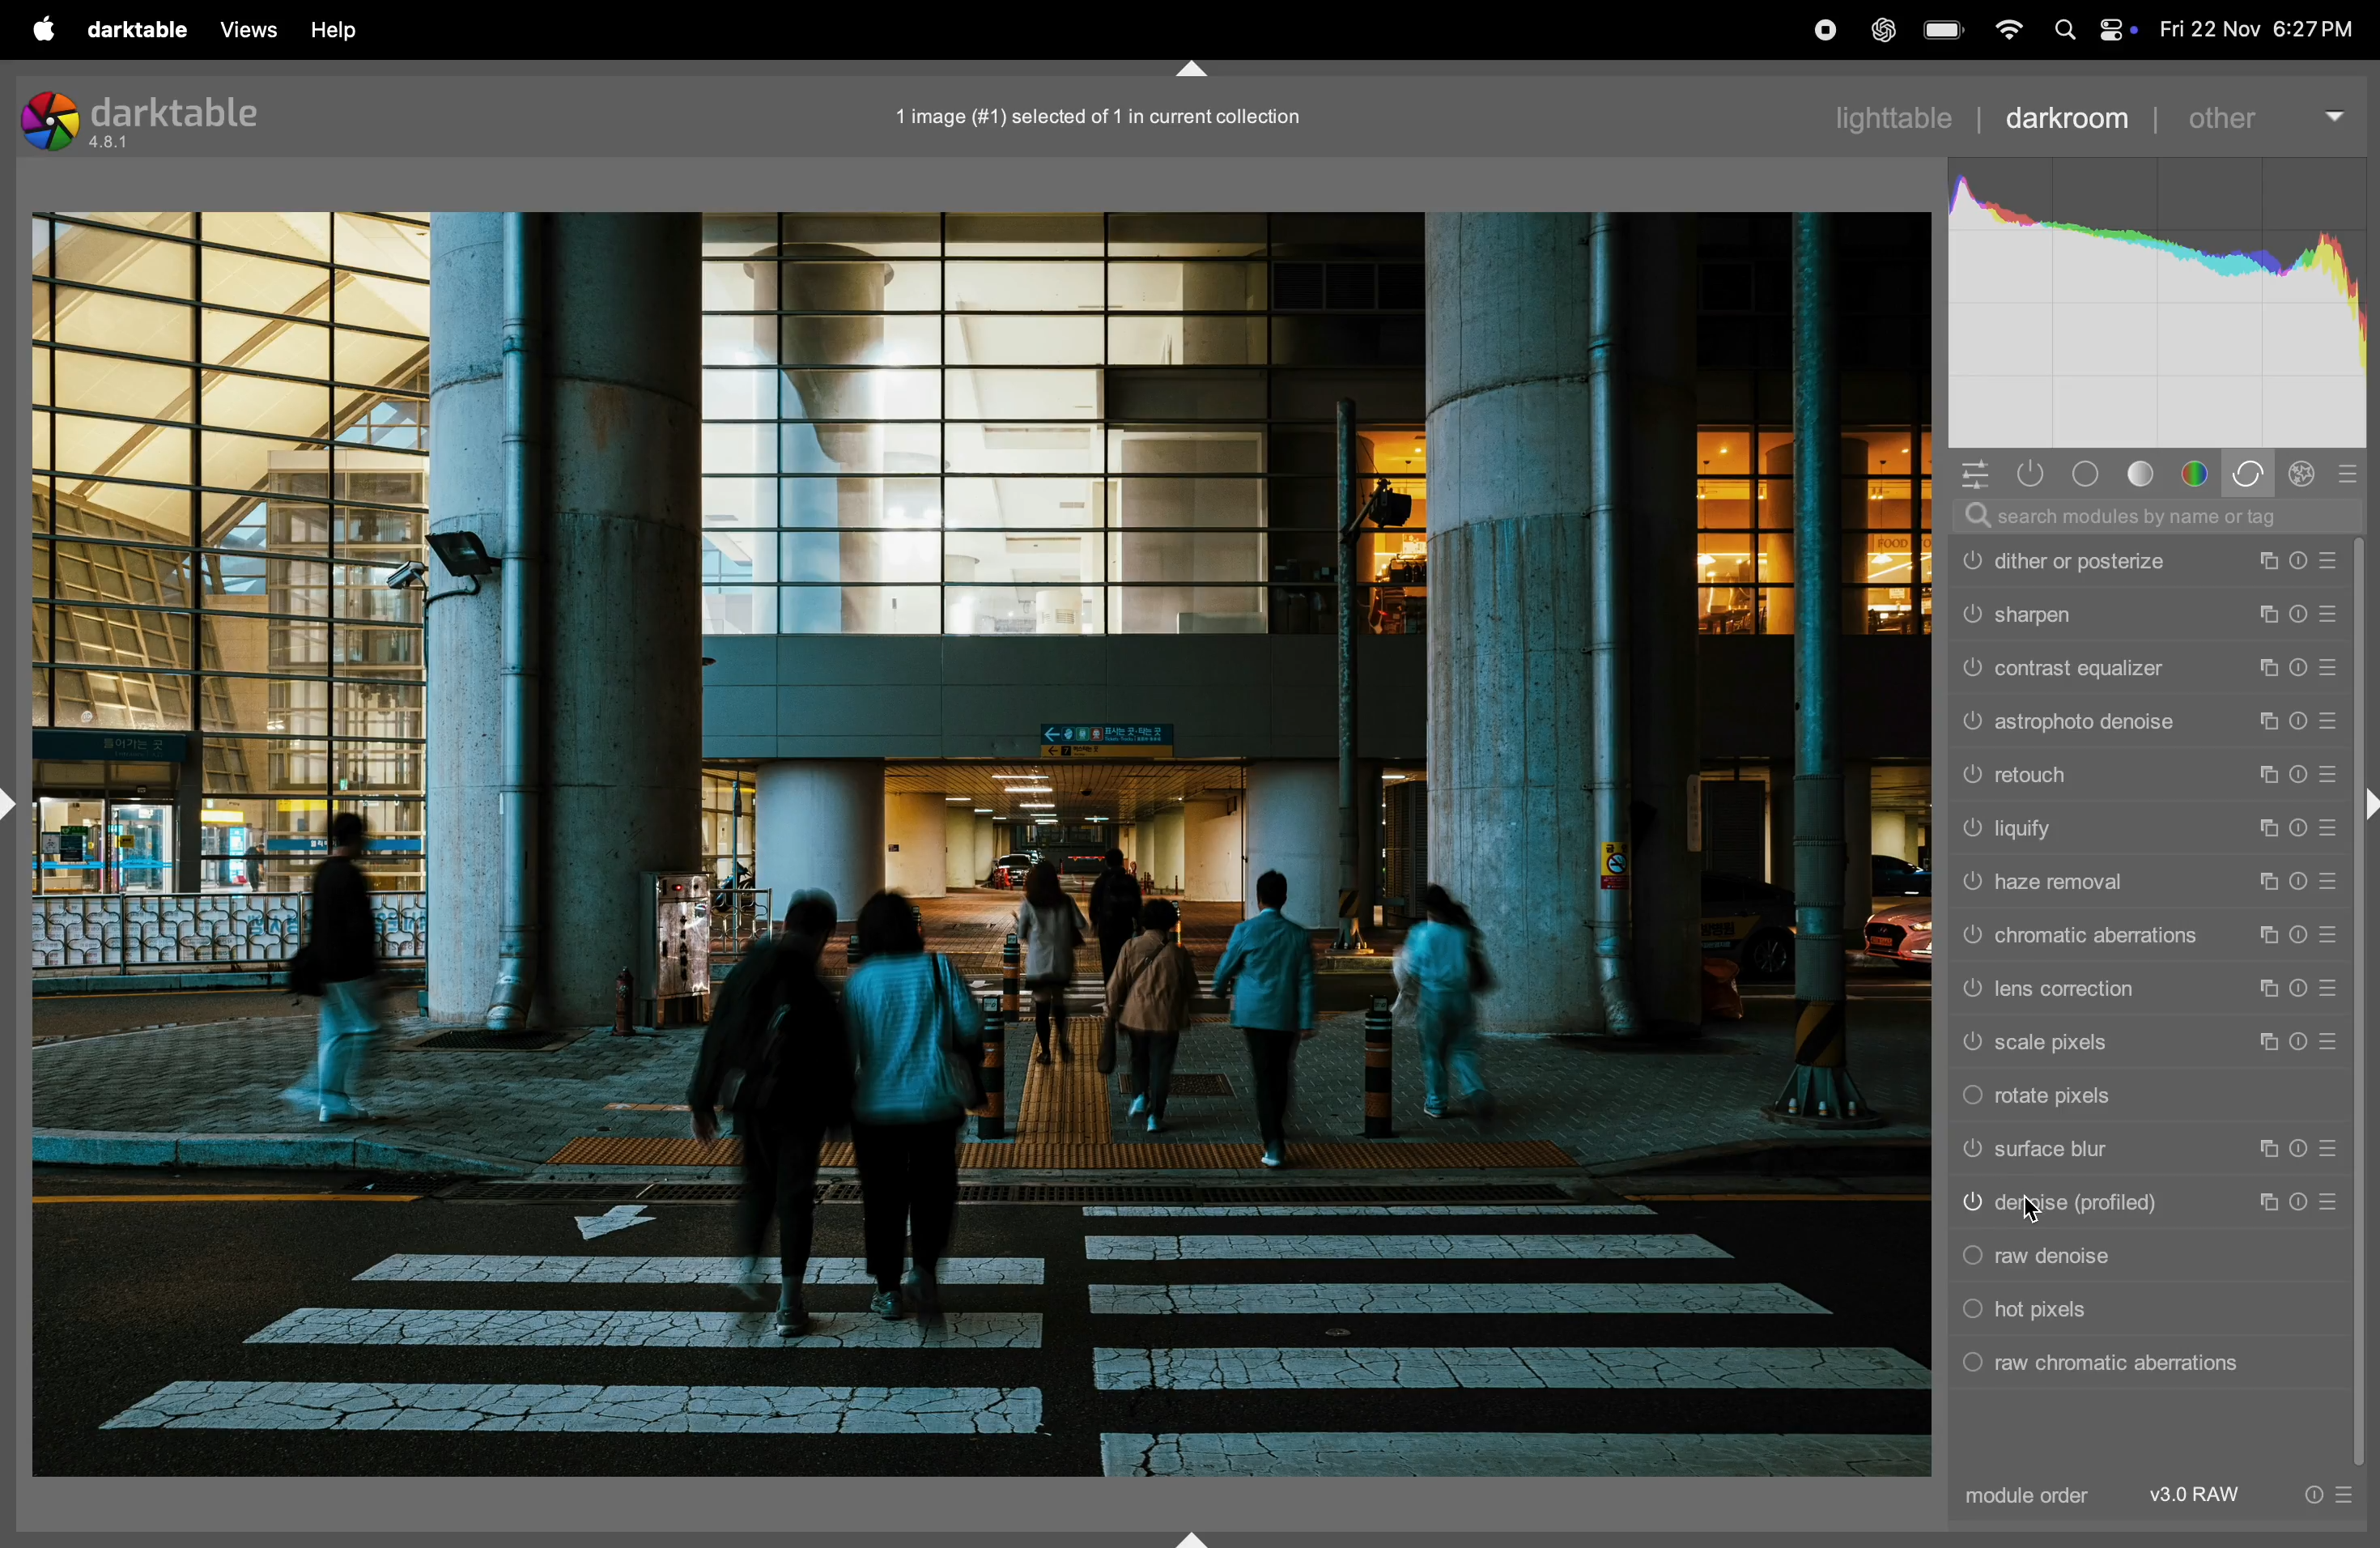 Image resolution: width=2380 pixels, height=1548 pixels. Describe the element at coordinates (2363, 1005) in the screenshot. I see `vertical scroll bar` at that location.